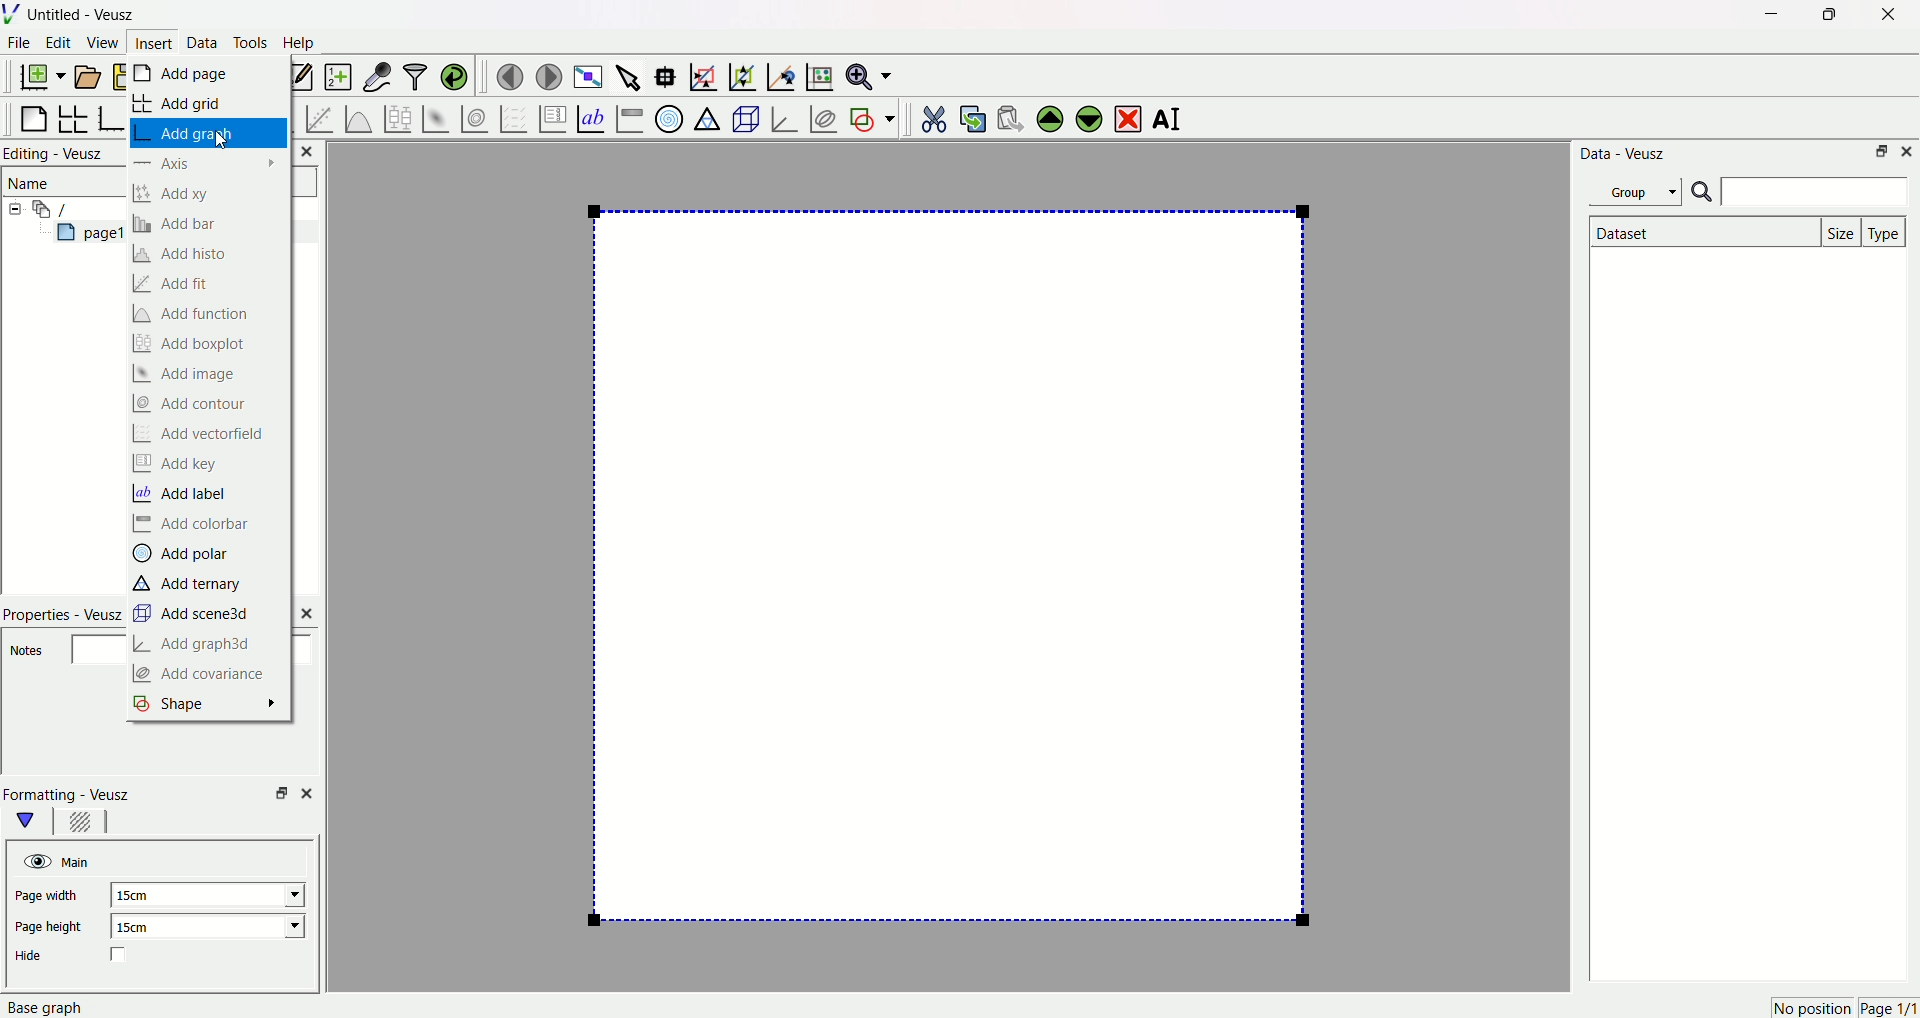 Image resolution: width=1920 pixels, height=1018 pixels. I want to click on ‘Add ternary, so click(202, 582).